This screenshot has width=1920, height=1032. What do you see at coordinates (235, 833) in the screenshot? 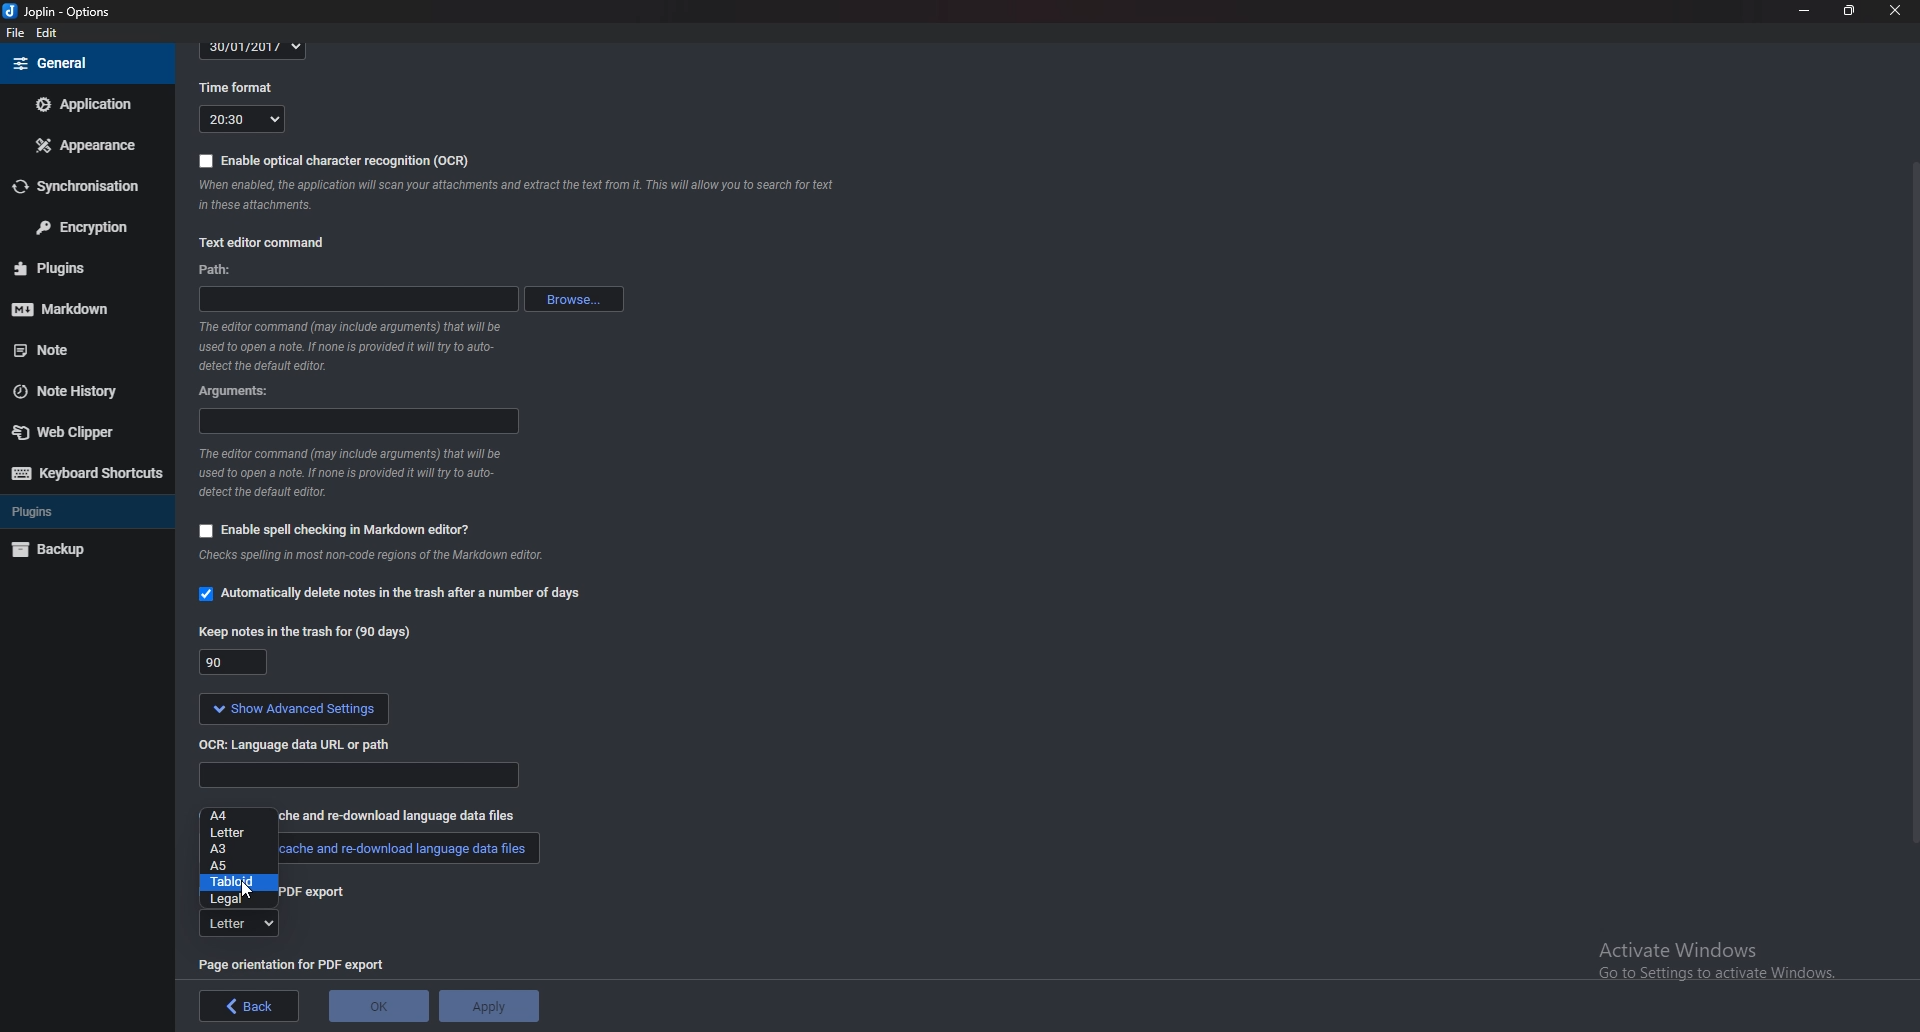
I see `Letter` at bounding box center [235, 833].